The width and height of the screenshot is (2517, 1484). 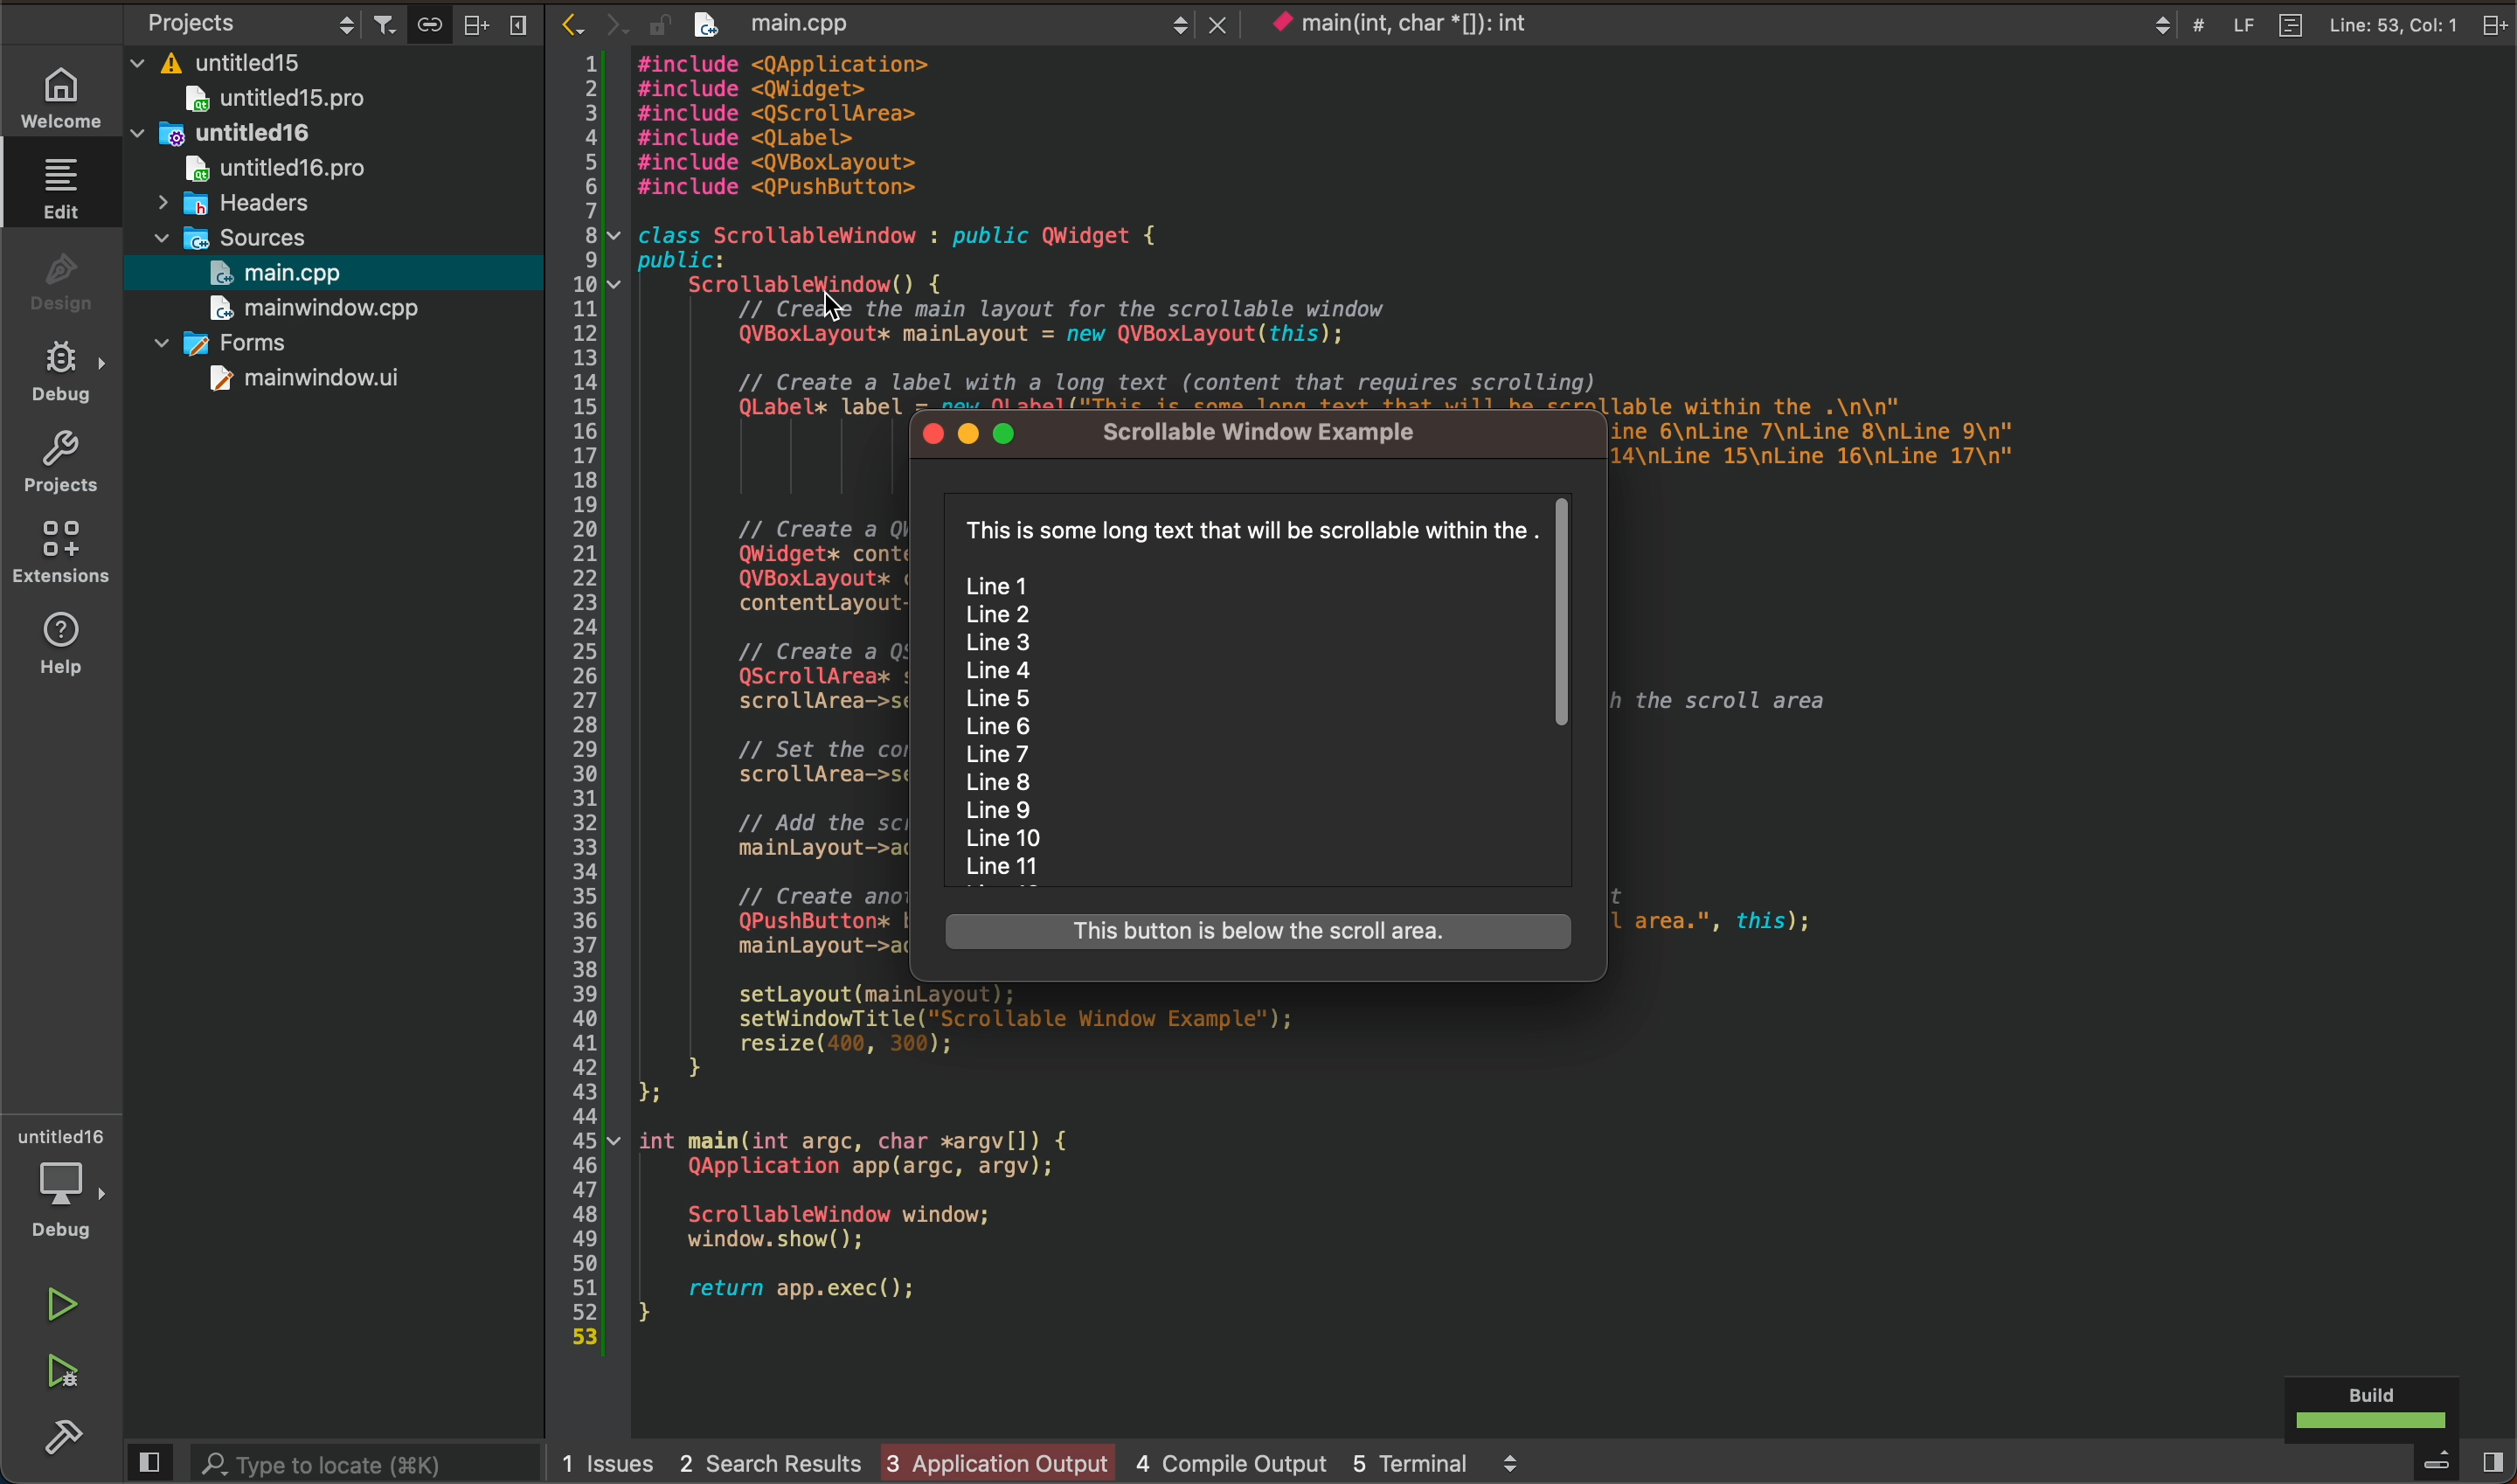 I want to click on untitled 15, so click(x=301, y=102).